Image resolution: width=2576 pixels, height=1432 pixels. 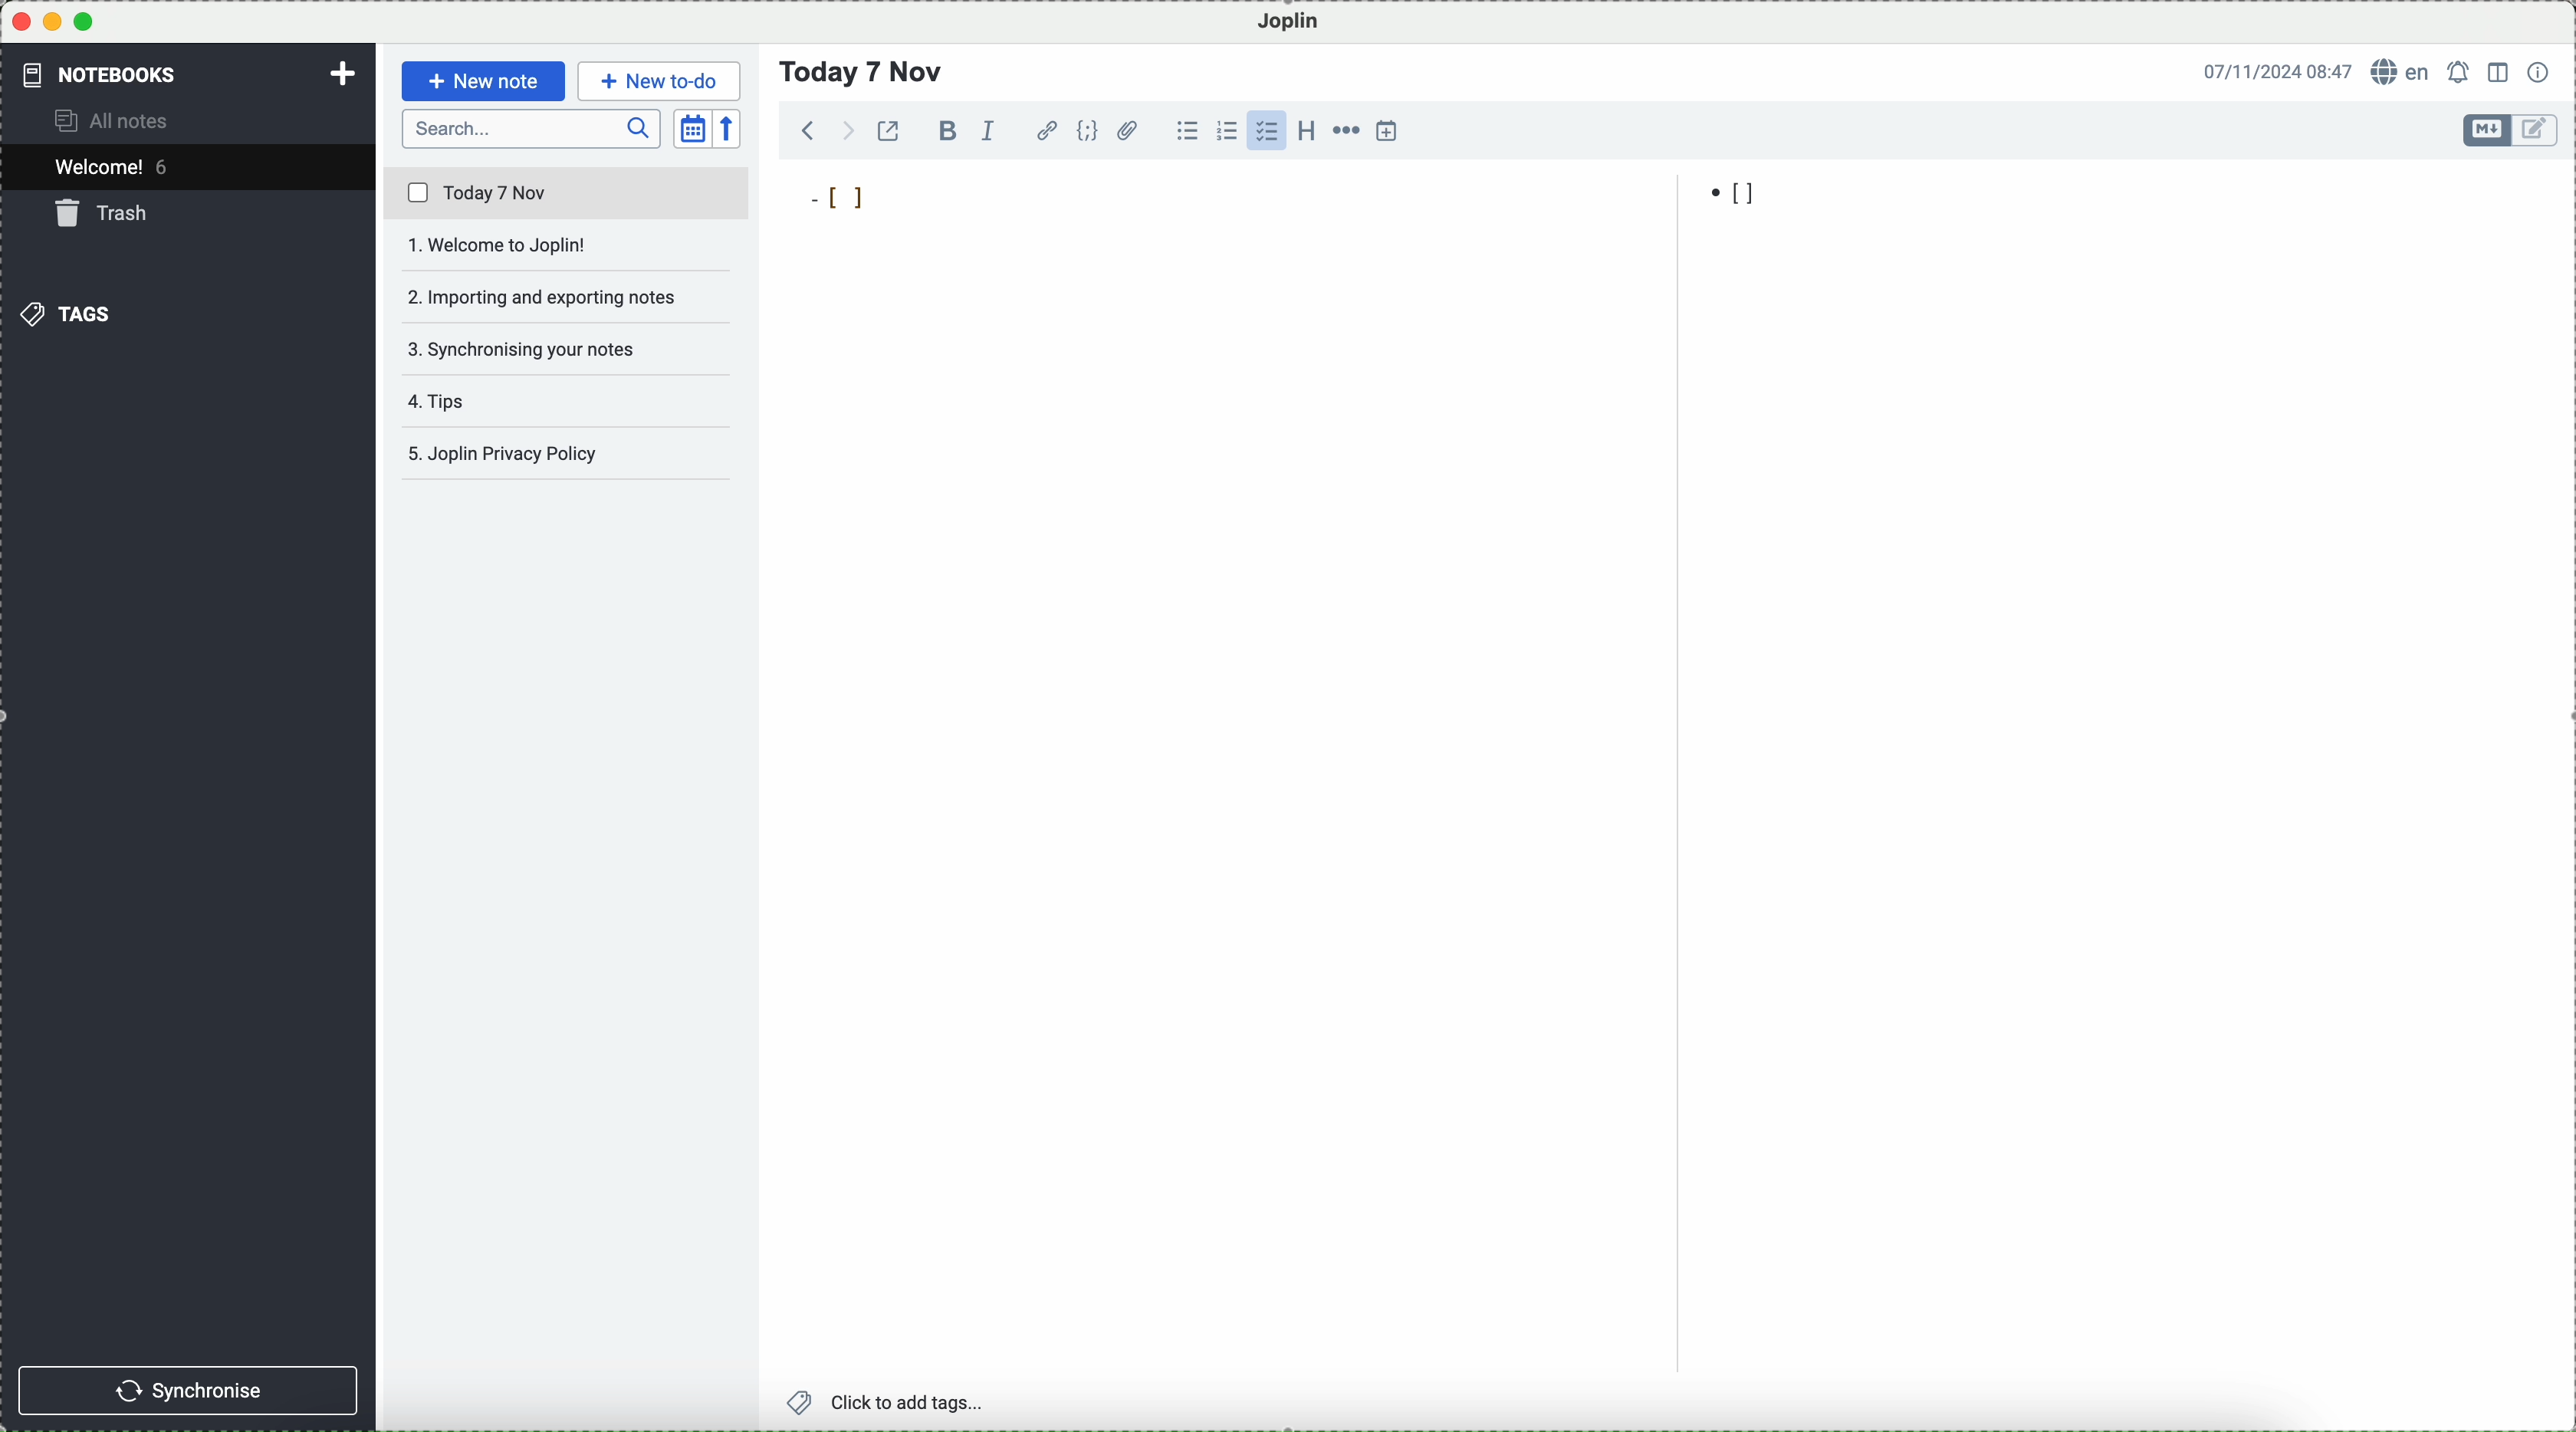 What do you see at coordinates (1227, 131) in the screenshot?
I see `numbered list` at bounding box center [1227, 131].